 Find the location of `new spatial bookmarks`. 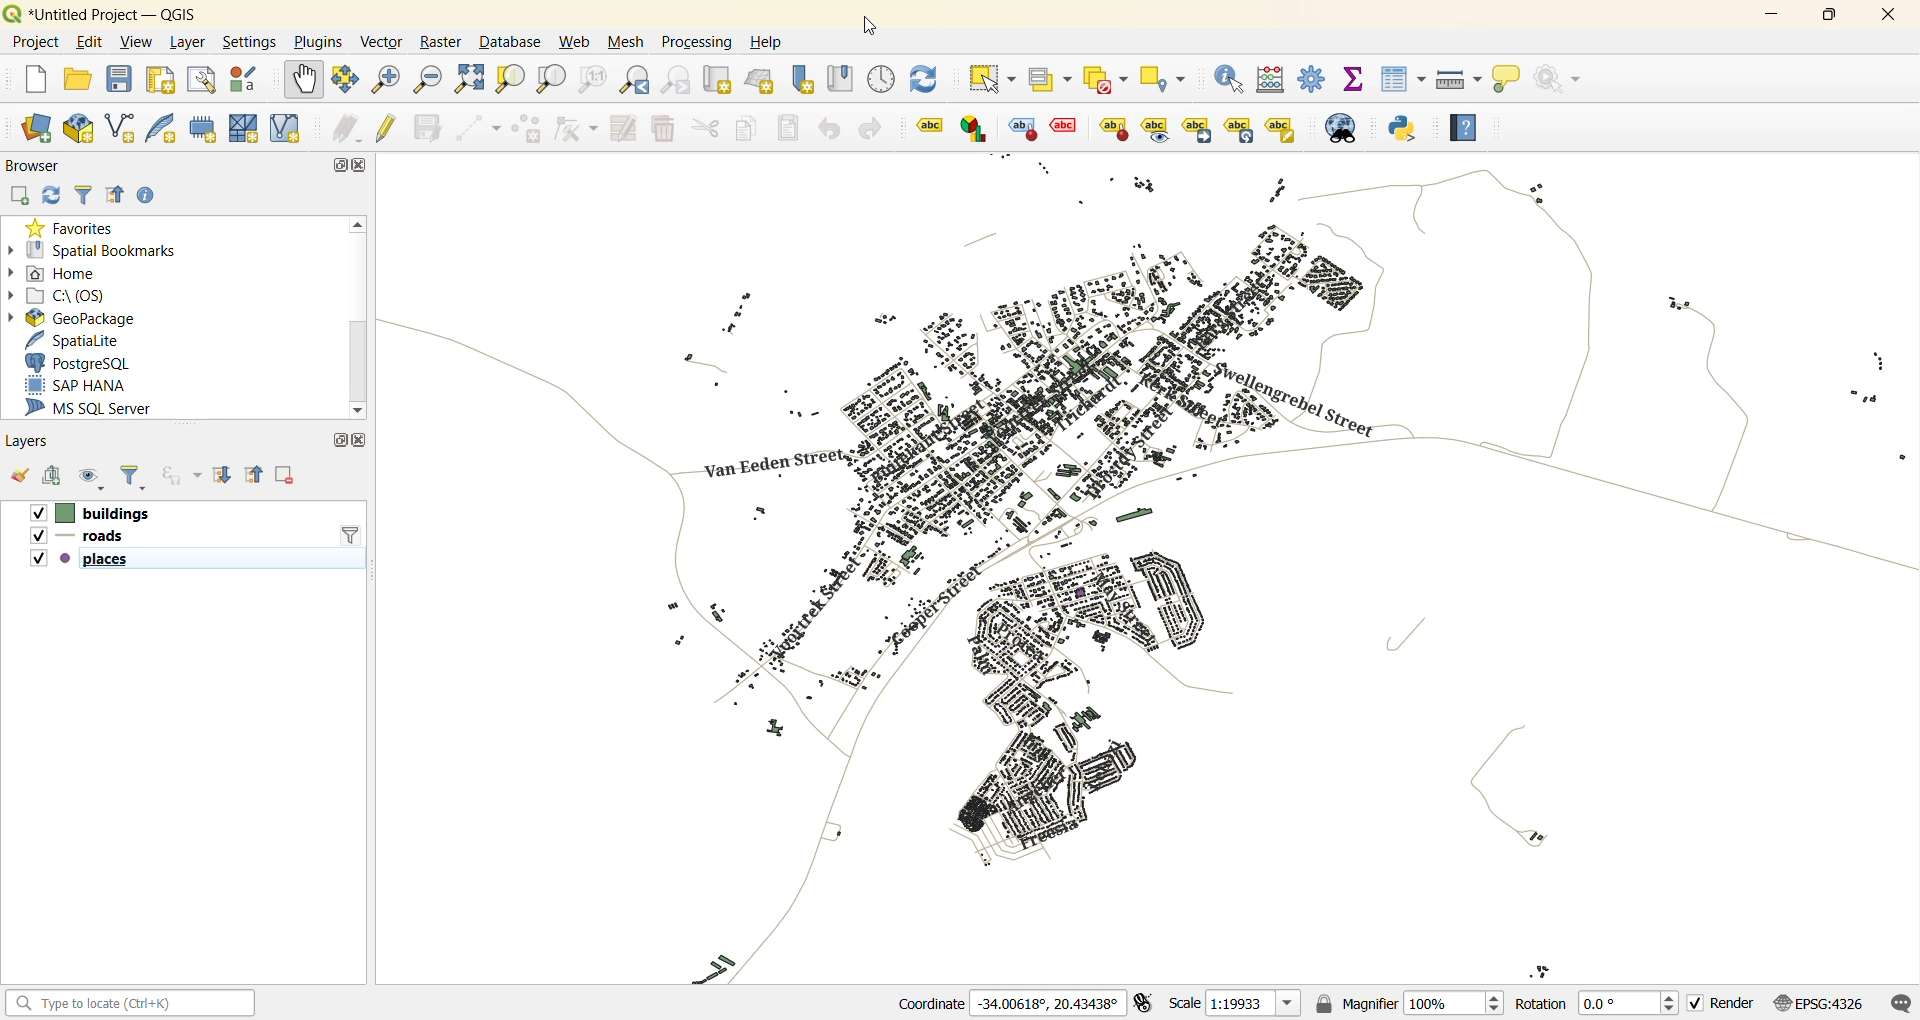

new spatial bookmarks is located at coordinates (798, 80).